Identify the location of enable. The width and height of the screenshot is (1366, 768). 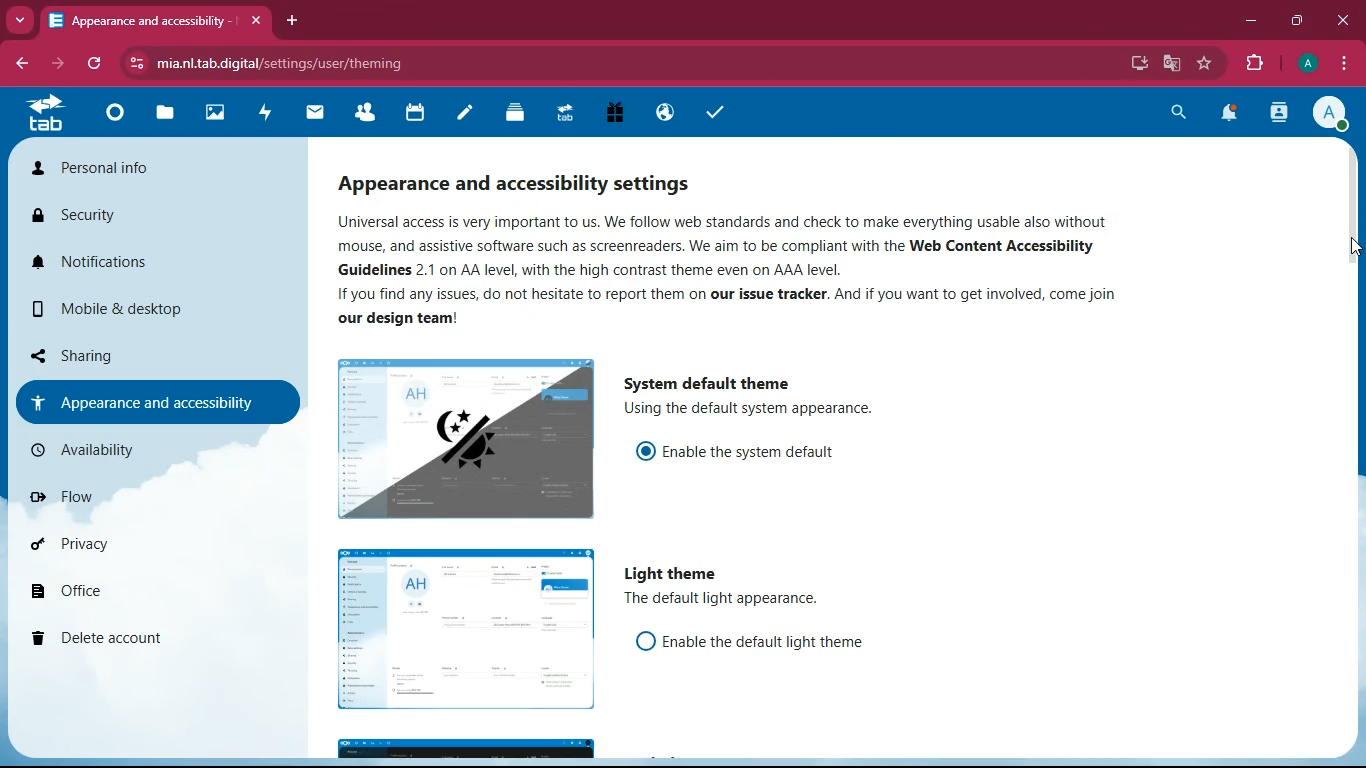
(756, 453).